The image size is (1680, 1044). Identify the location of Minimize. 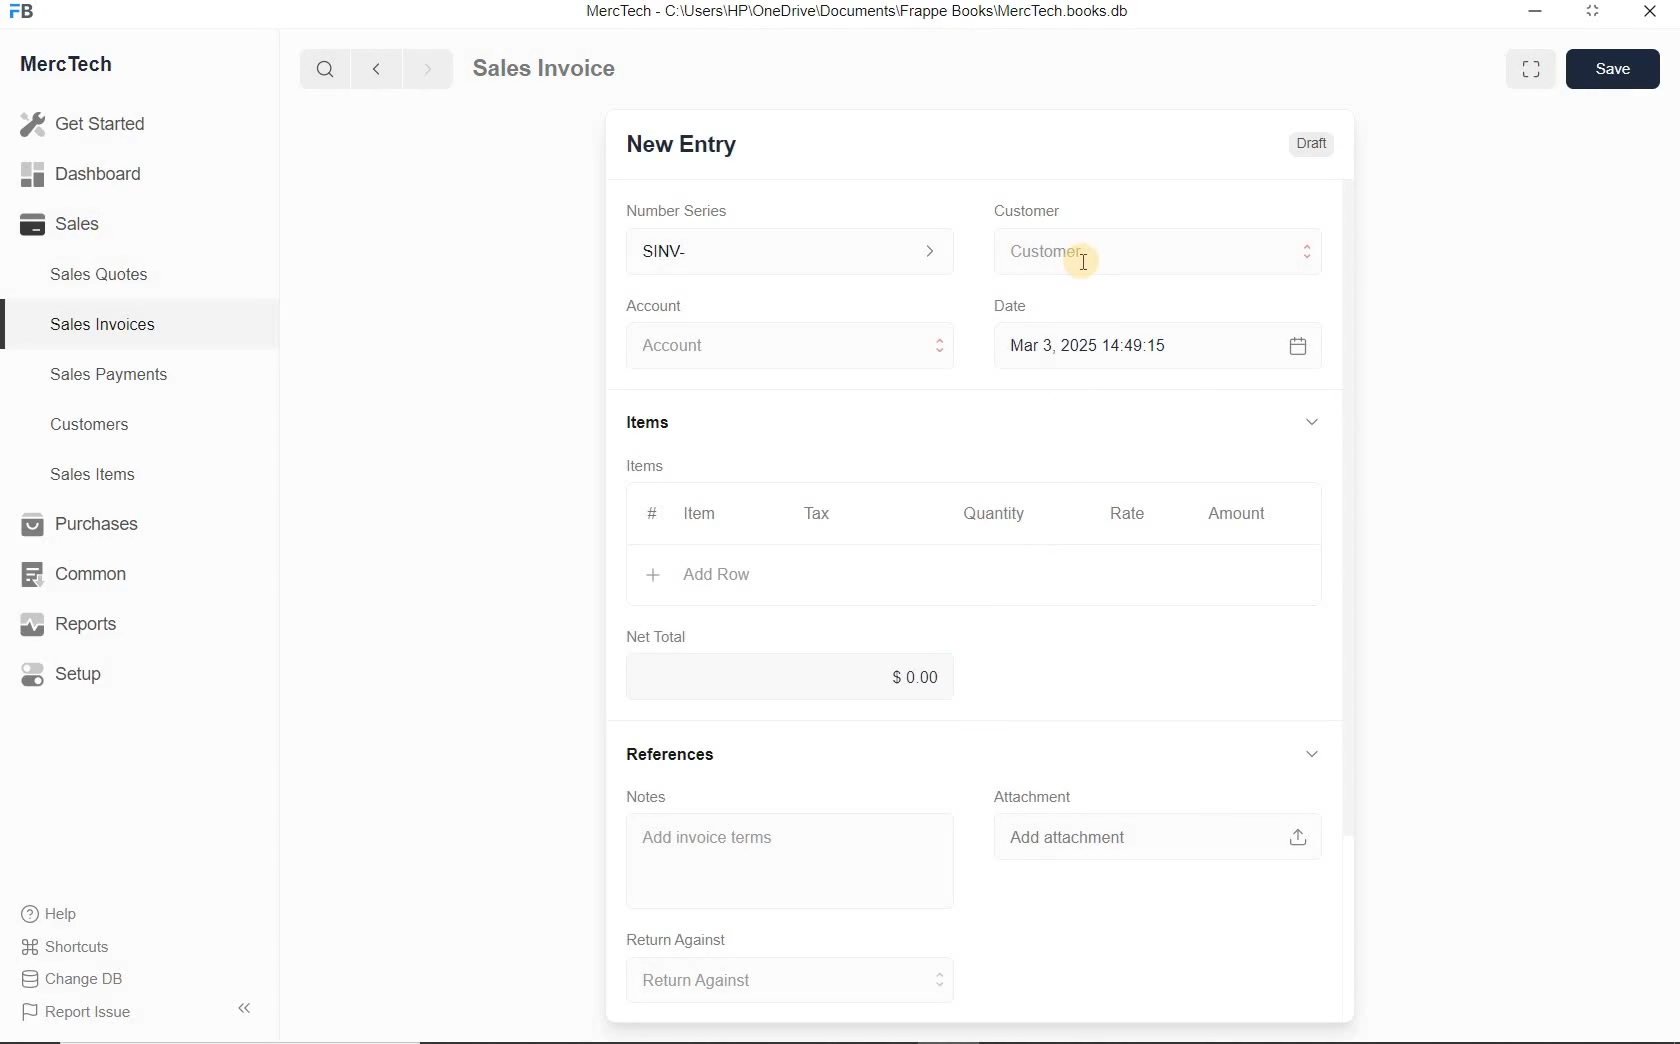
(1535, 14).